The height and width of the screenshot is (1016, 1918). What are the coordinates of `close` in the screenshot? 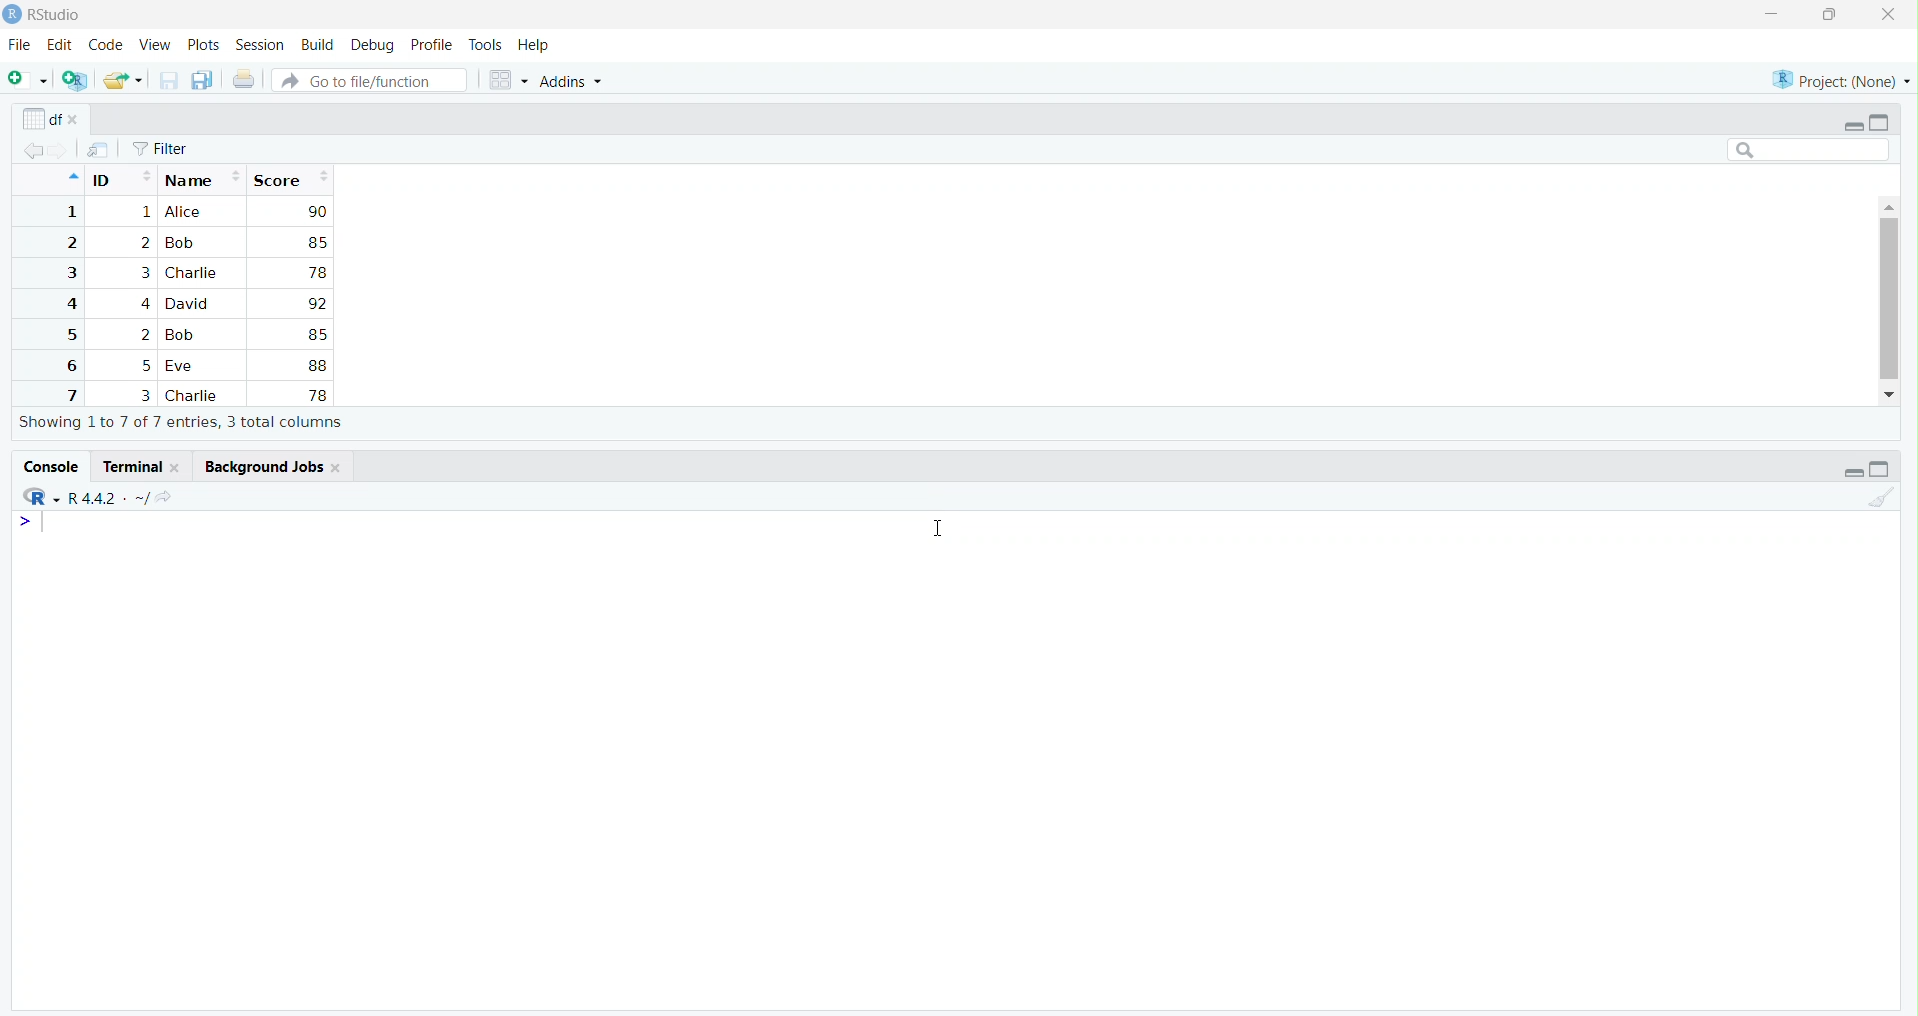 It's located at (1888, 15).